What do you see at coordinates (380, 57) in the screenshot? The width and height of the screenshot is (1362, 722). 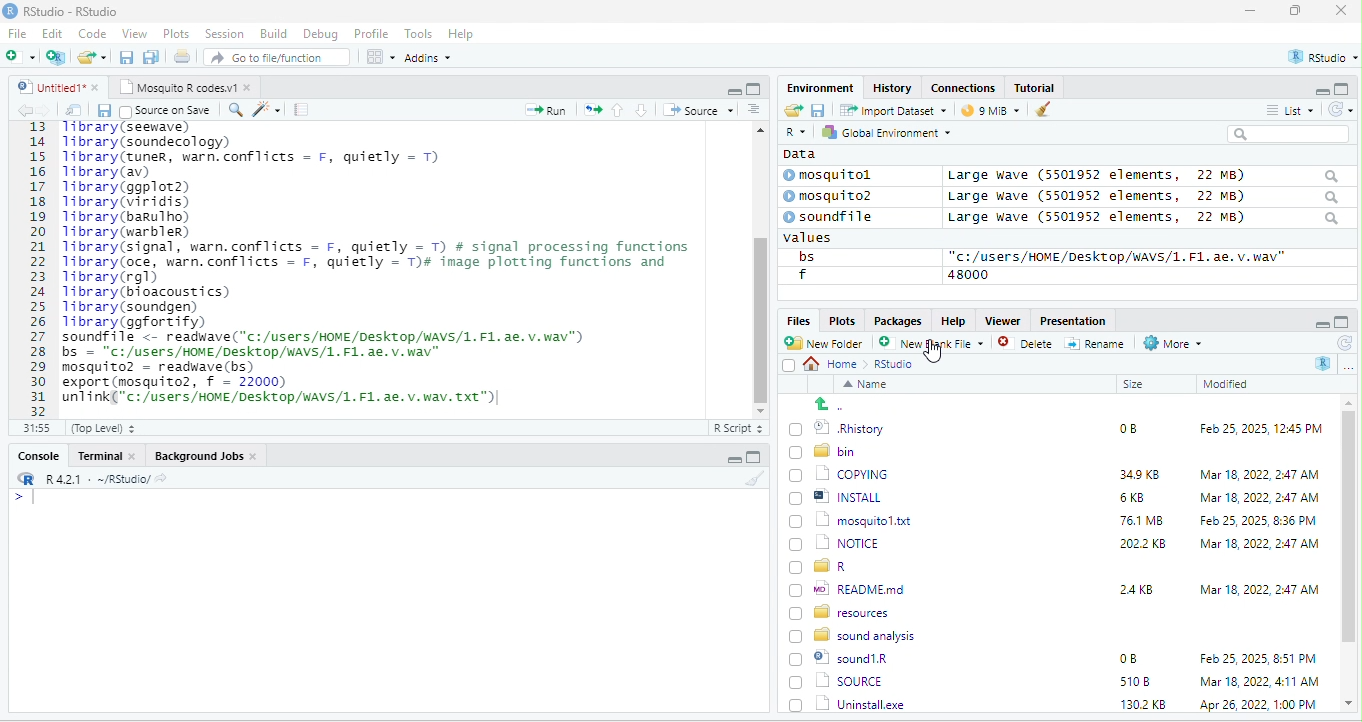 I see `view` at bounding box center [380, 57].